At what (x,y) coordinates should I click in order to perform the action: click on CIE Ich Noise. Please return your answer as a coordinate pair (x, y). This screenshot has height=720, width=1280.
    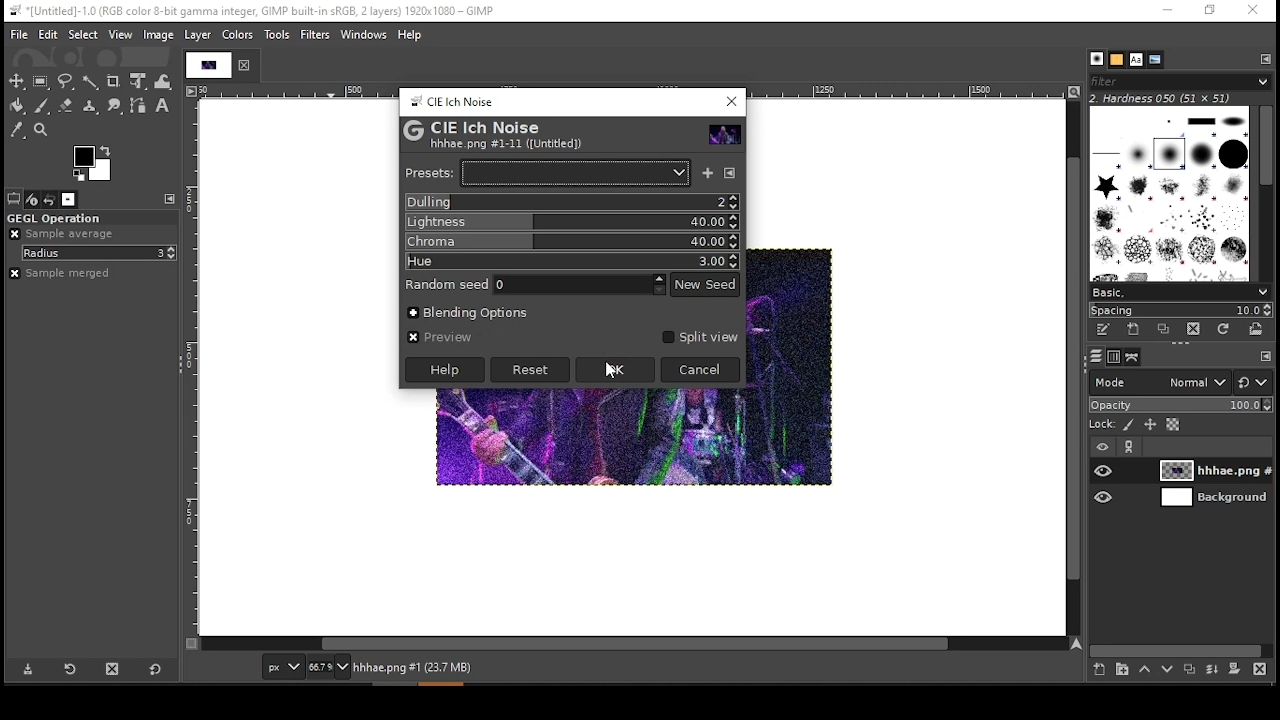
    Looking at the image, I should click on (492, 128).